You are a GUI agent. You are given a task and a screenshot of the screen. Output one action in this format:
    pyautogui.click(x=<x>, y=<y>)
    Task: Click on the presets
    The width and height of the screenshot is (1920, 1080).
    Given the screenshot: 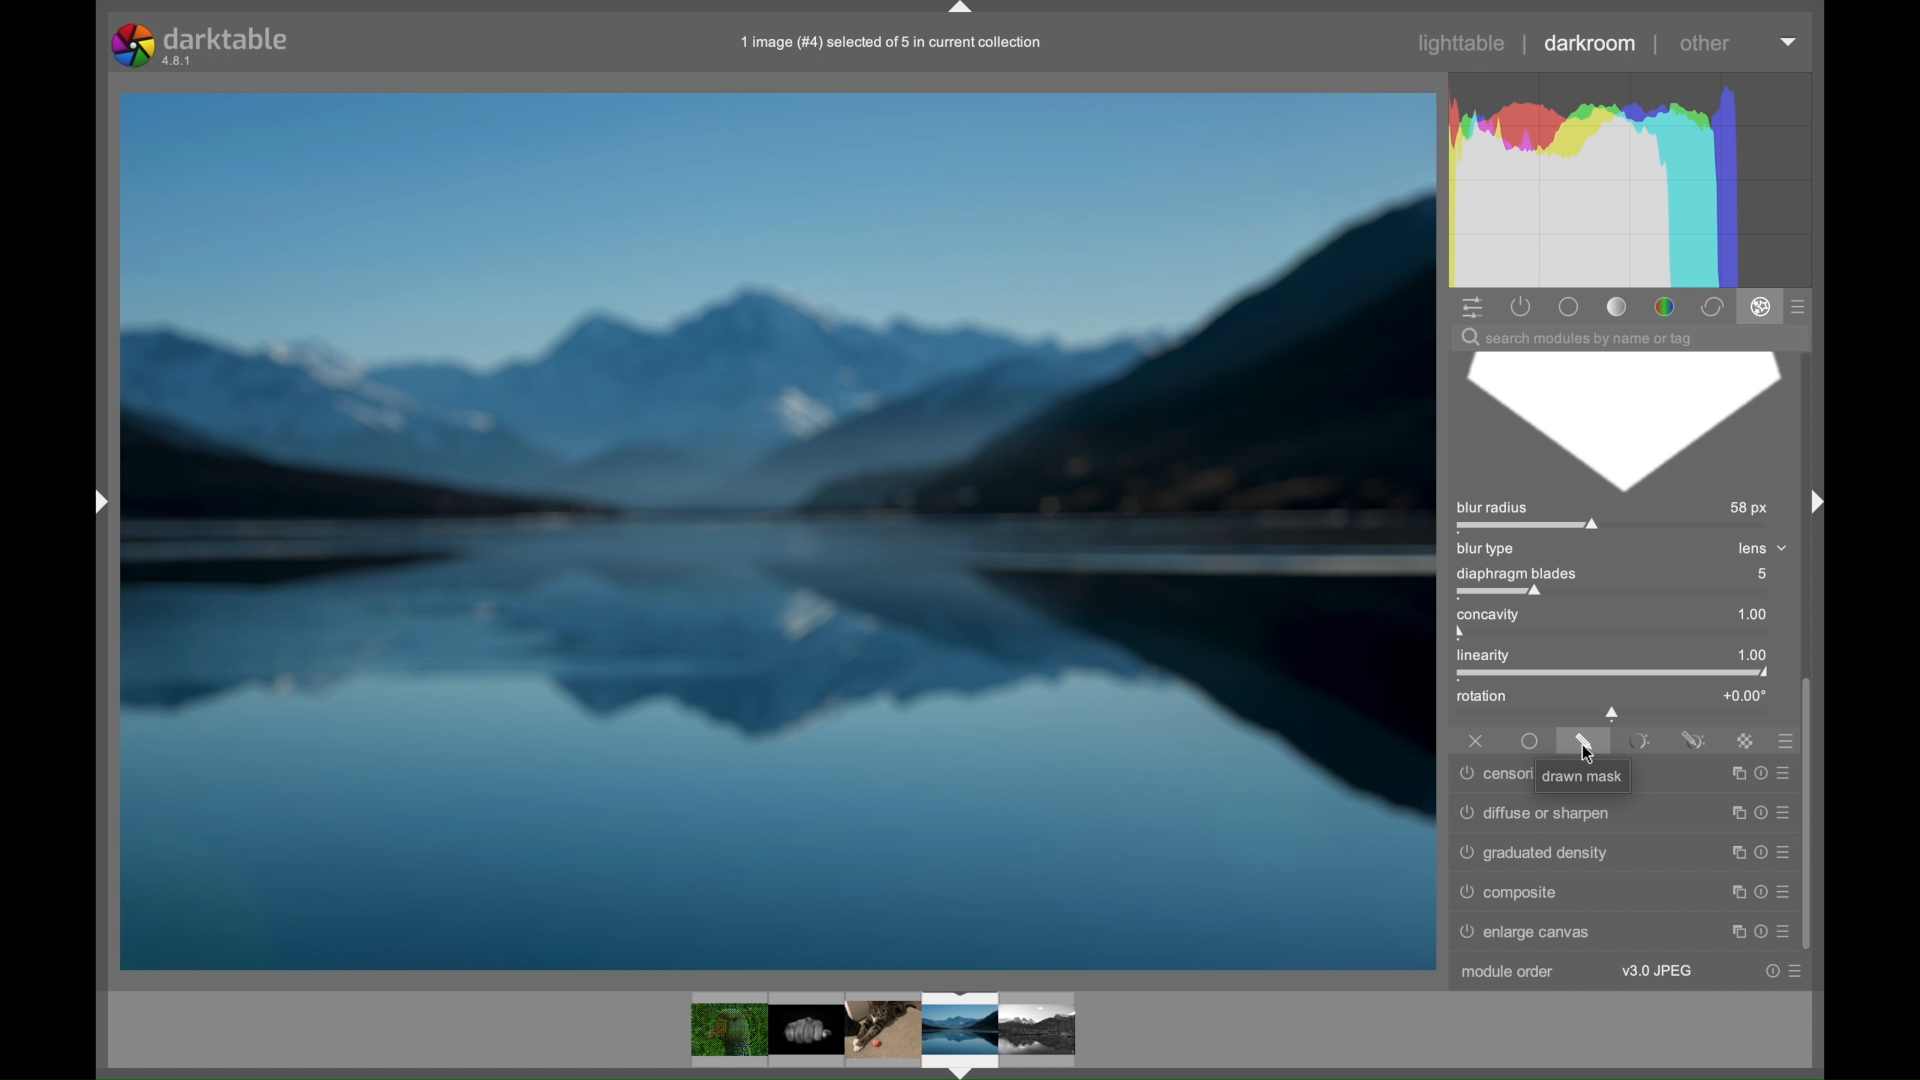 What is the action you would take?
    pyautogui.click(x=1800, y=306)
    